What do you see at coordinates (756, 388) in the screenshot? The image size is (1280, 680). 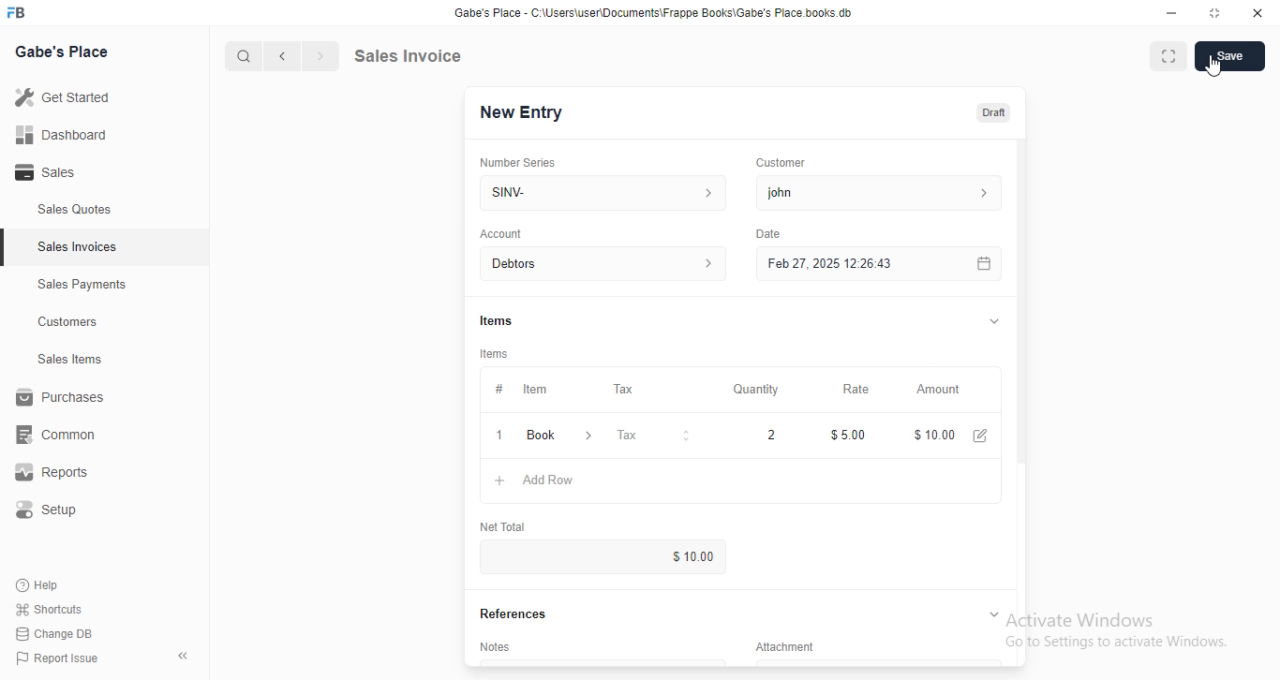 I see `Quantity` at bounding box center [756, 388].